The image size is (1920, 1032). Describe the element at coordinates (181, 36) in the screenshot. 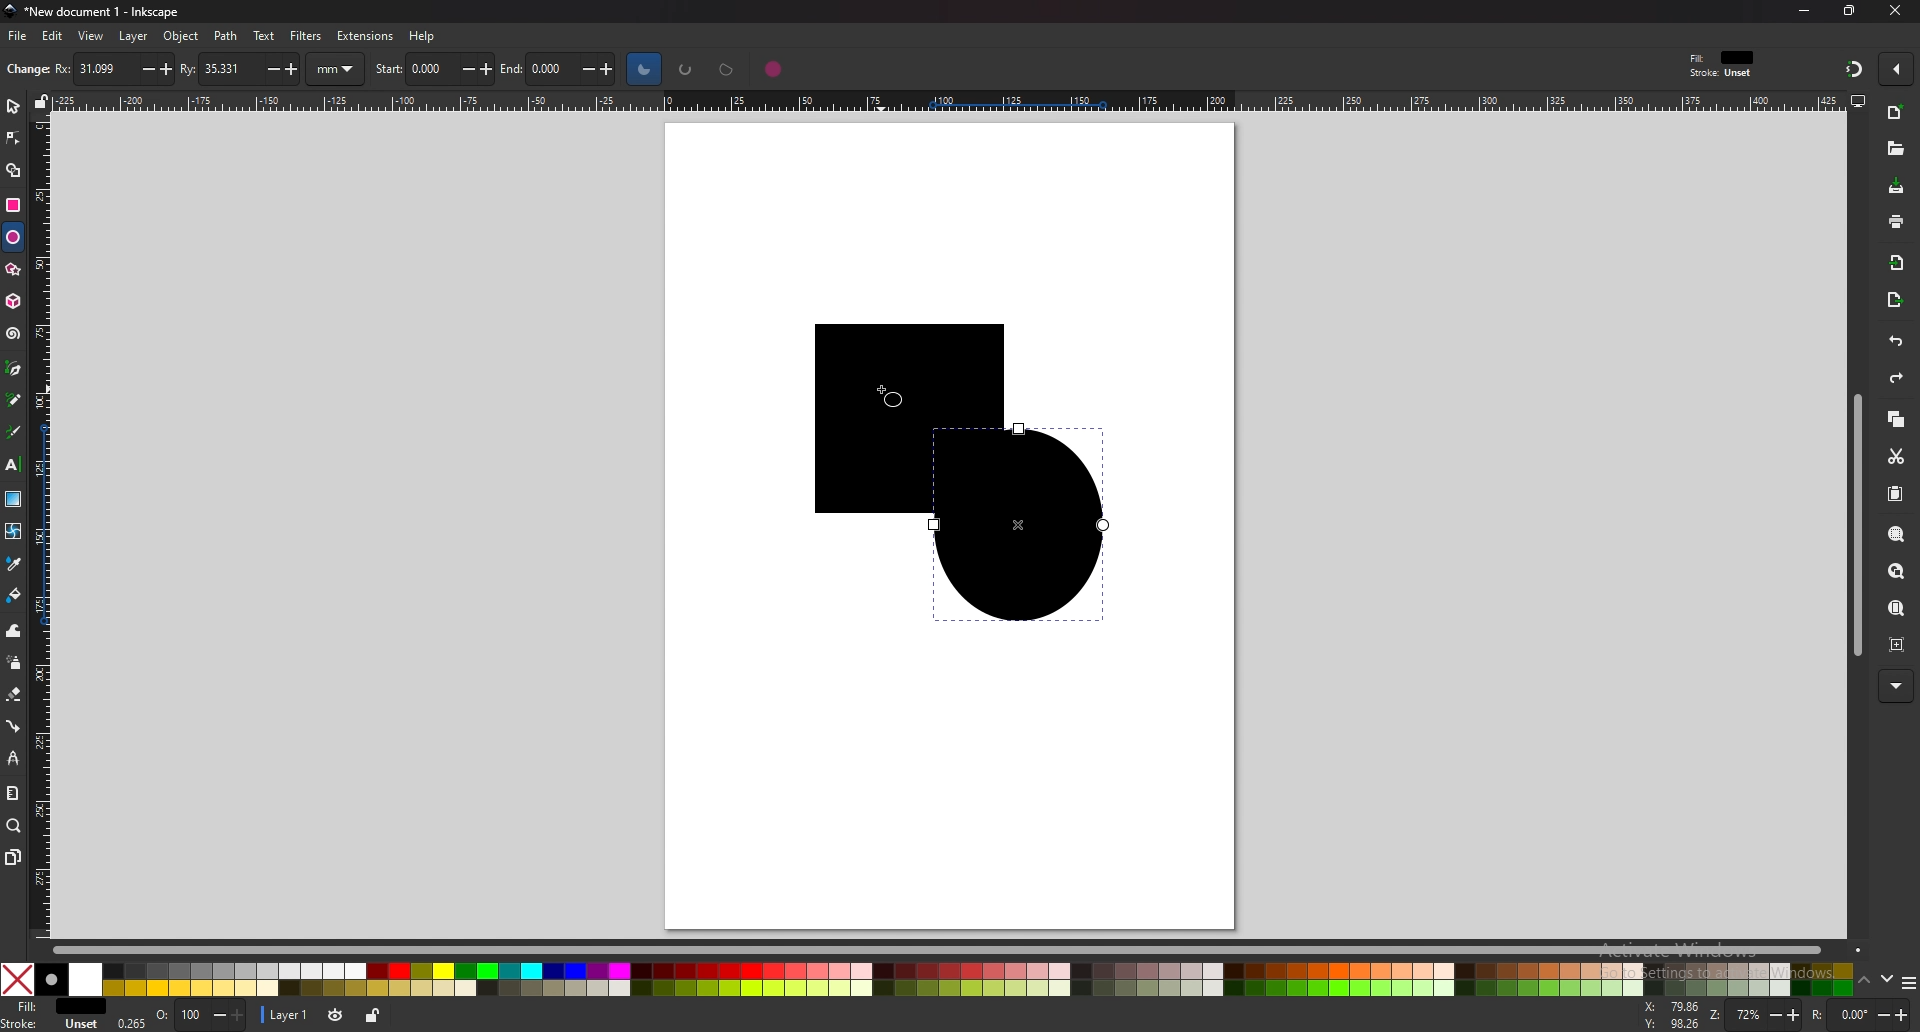

I see `object` at that location.